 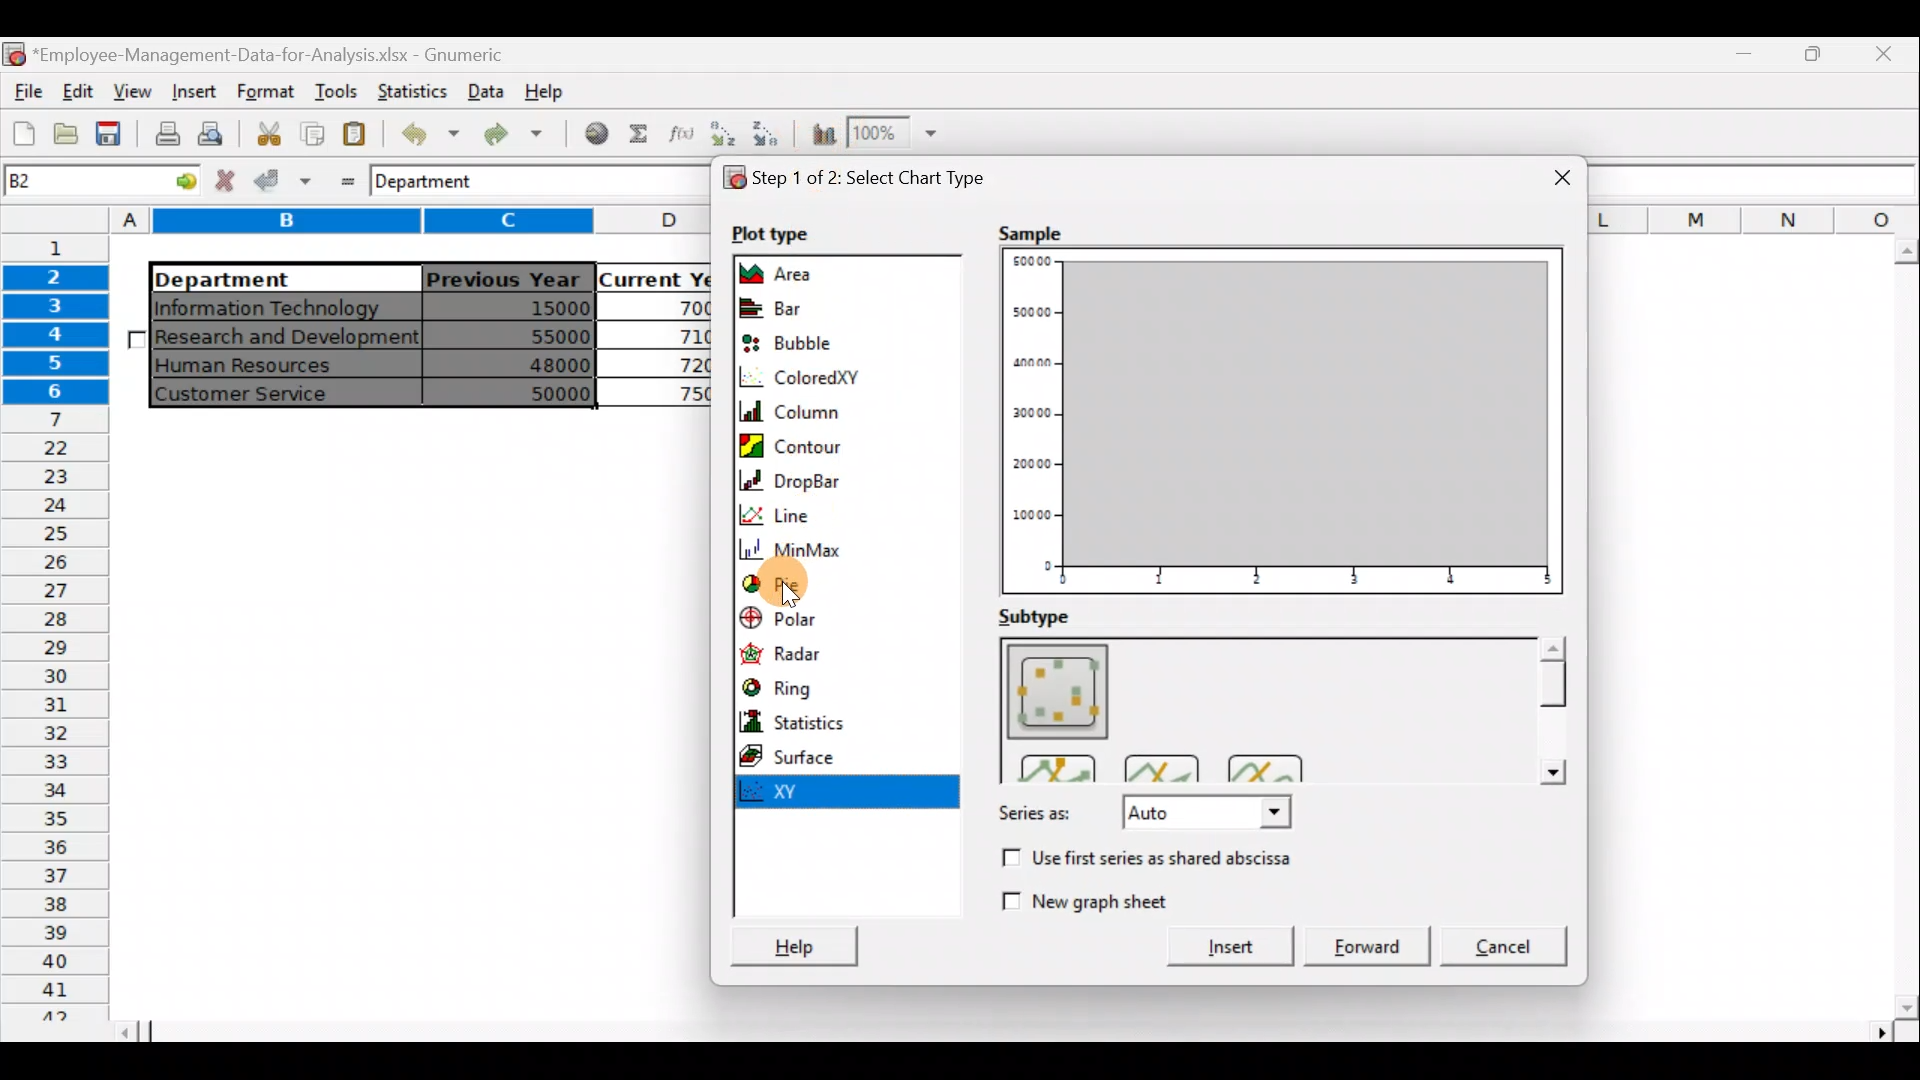 What do you see at coordinates (844, 444) in the screenshot?
I see `Contour` at bounding box center [844, 444].